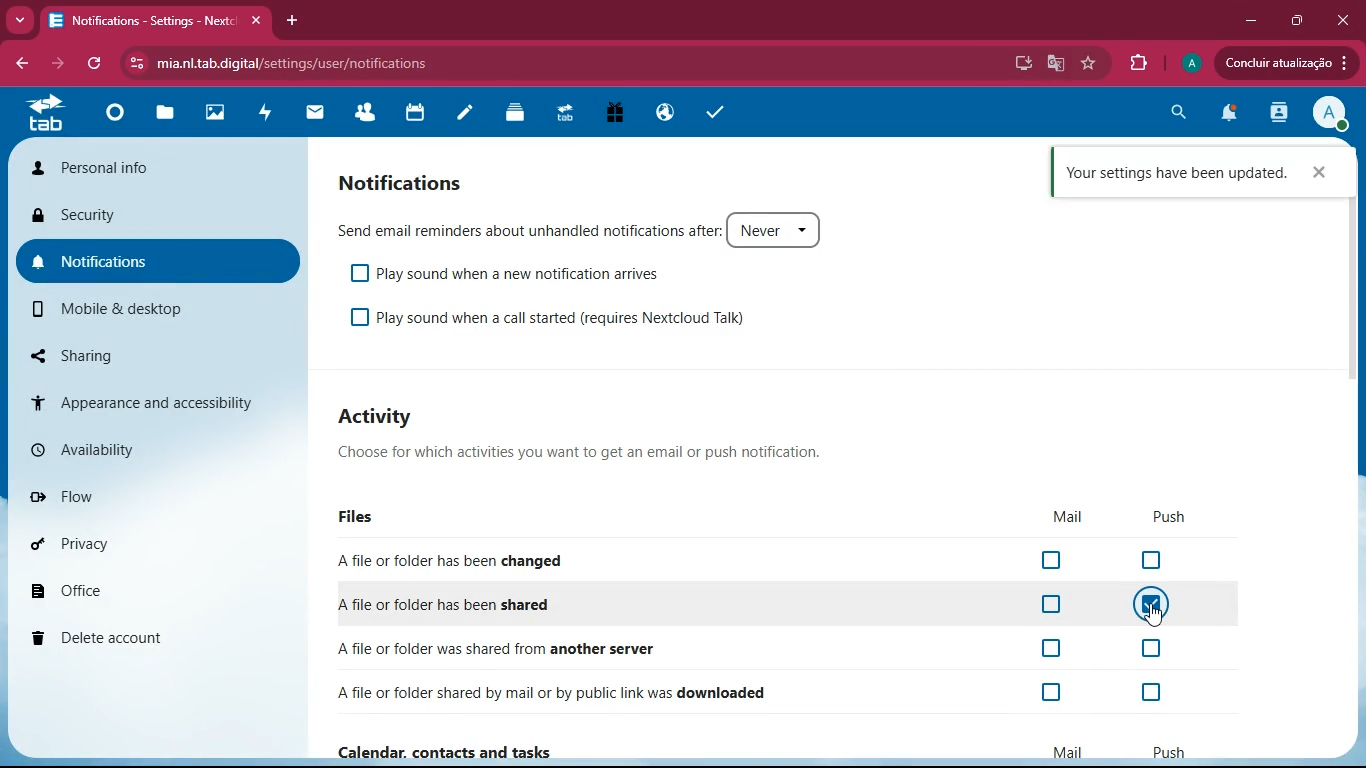 This screenshot has height=768, width=1366. What do you see at coordinates (660, 112) in the screenshot?
I see `public` at bounding box center [660, 112].